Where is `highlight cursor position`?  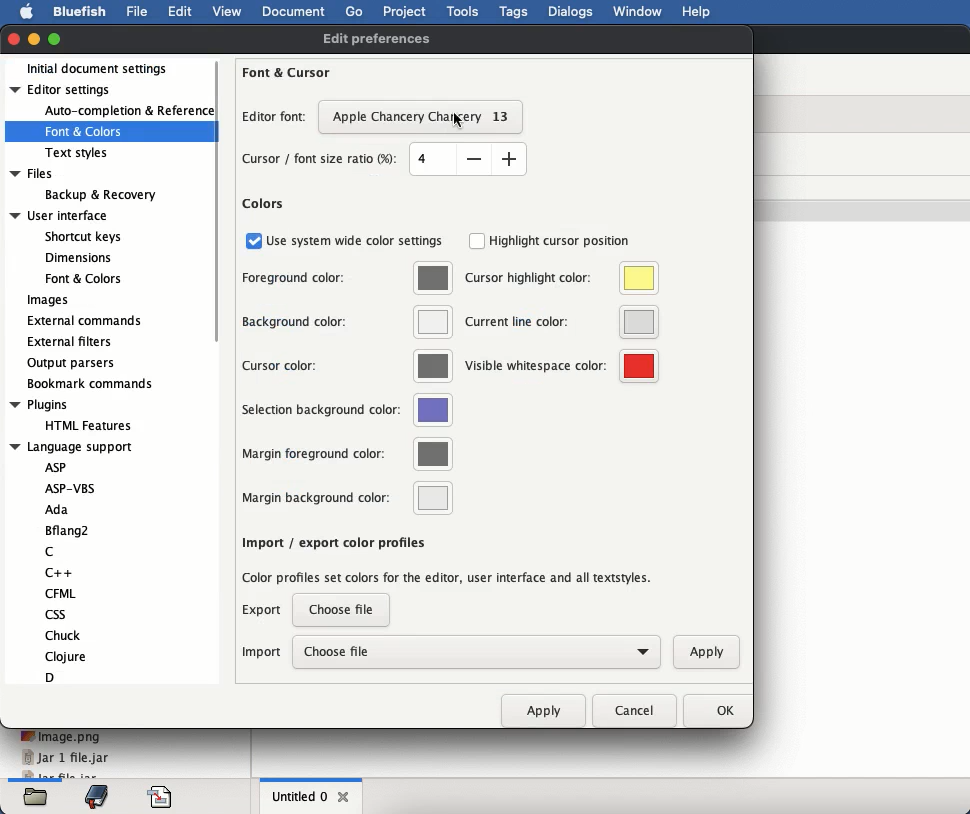 highlight cursor position is located at coordinates (550, 241).